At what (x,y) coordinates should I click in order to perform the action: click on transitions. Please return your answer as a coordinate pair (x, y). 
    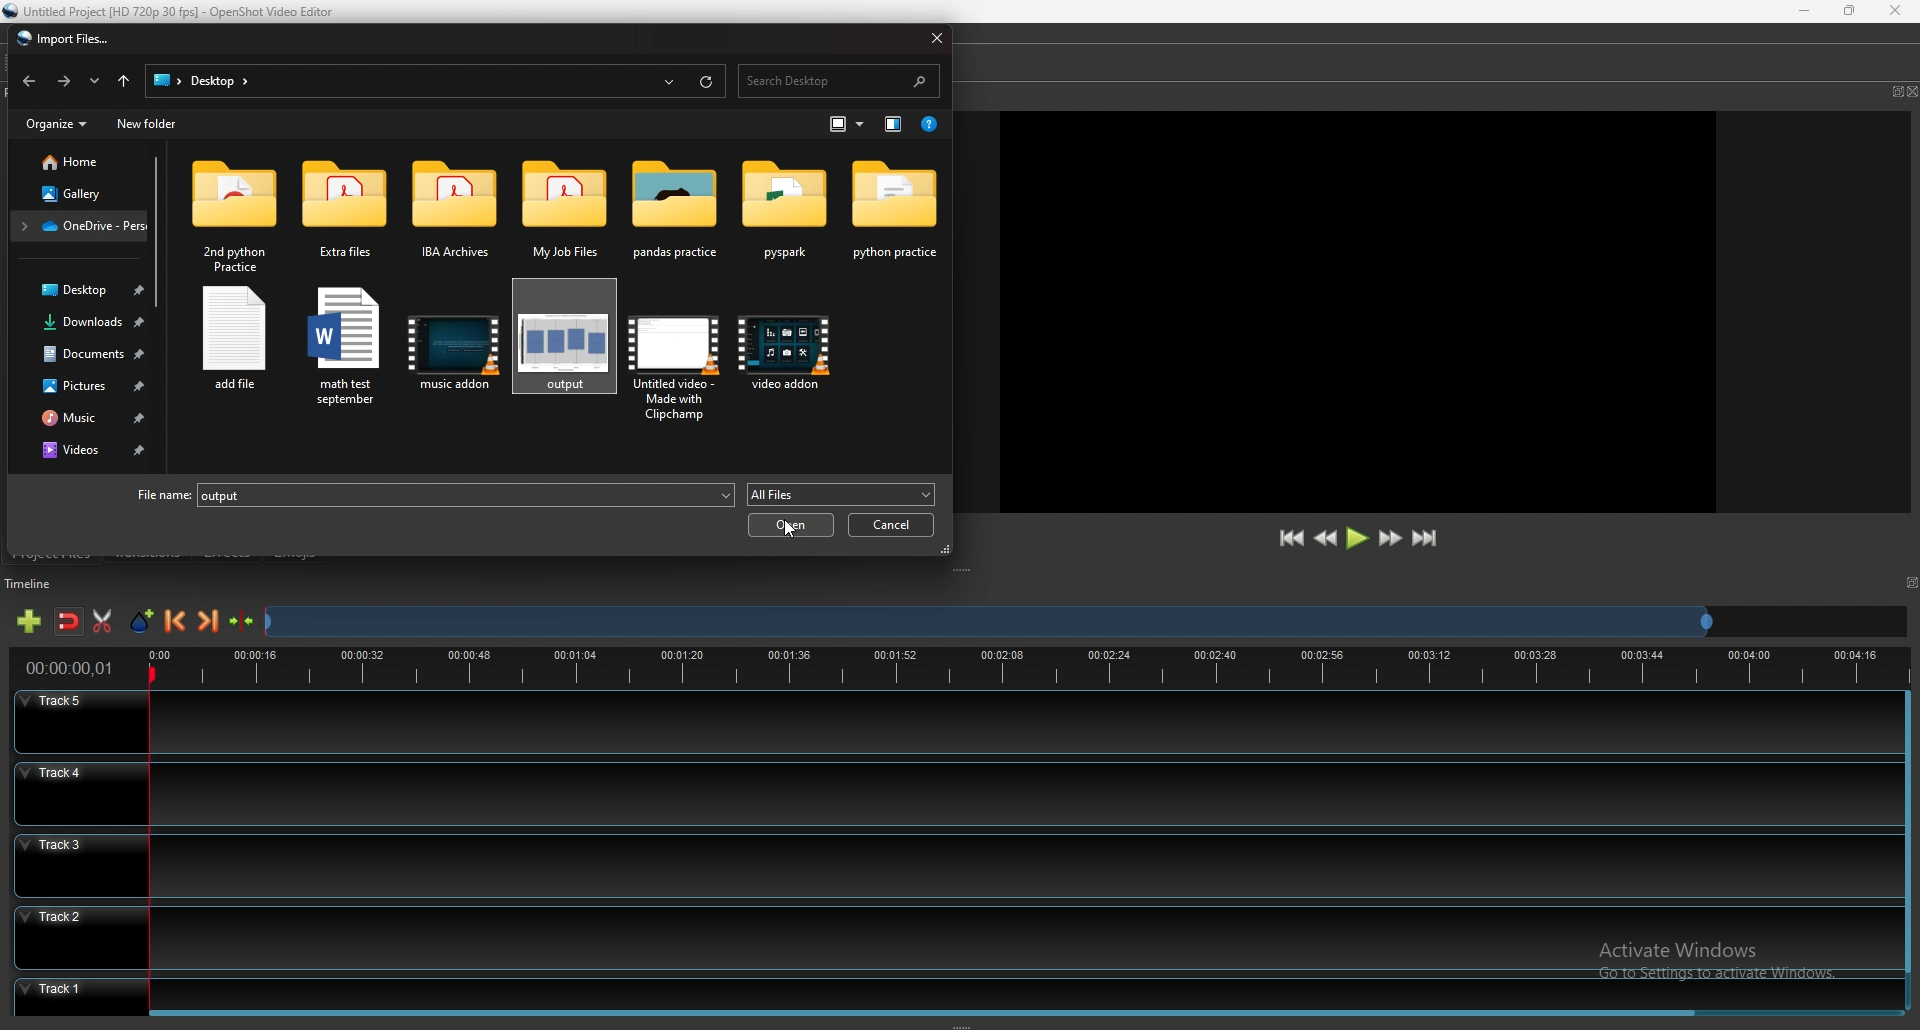
    Looking at the image, I should click on (148, 553).